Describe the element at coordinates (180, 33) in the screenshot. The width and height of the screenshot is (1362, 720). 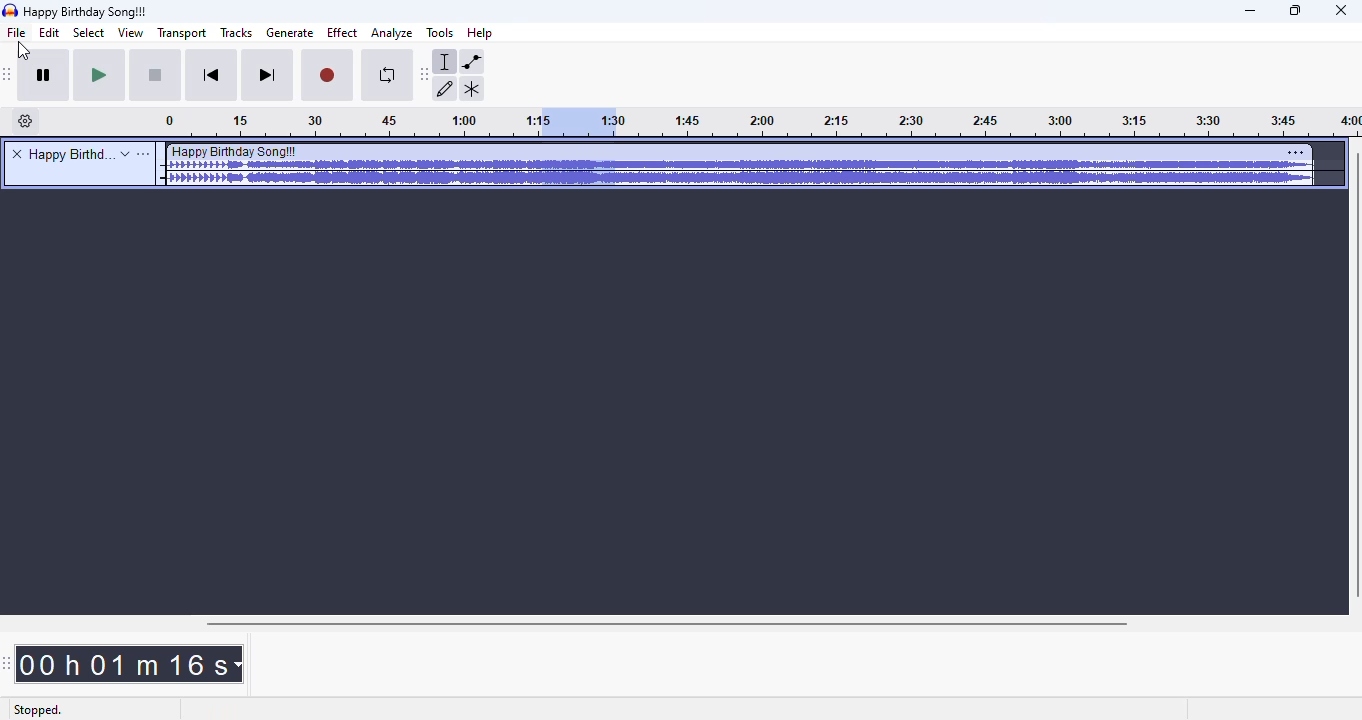
I see `transport` at that location.